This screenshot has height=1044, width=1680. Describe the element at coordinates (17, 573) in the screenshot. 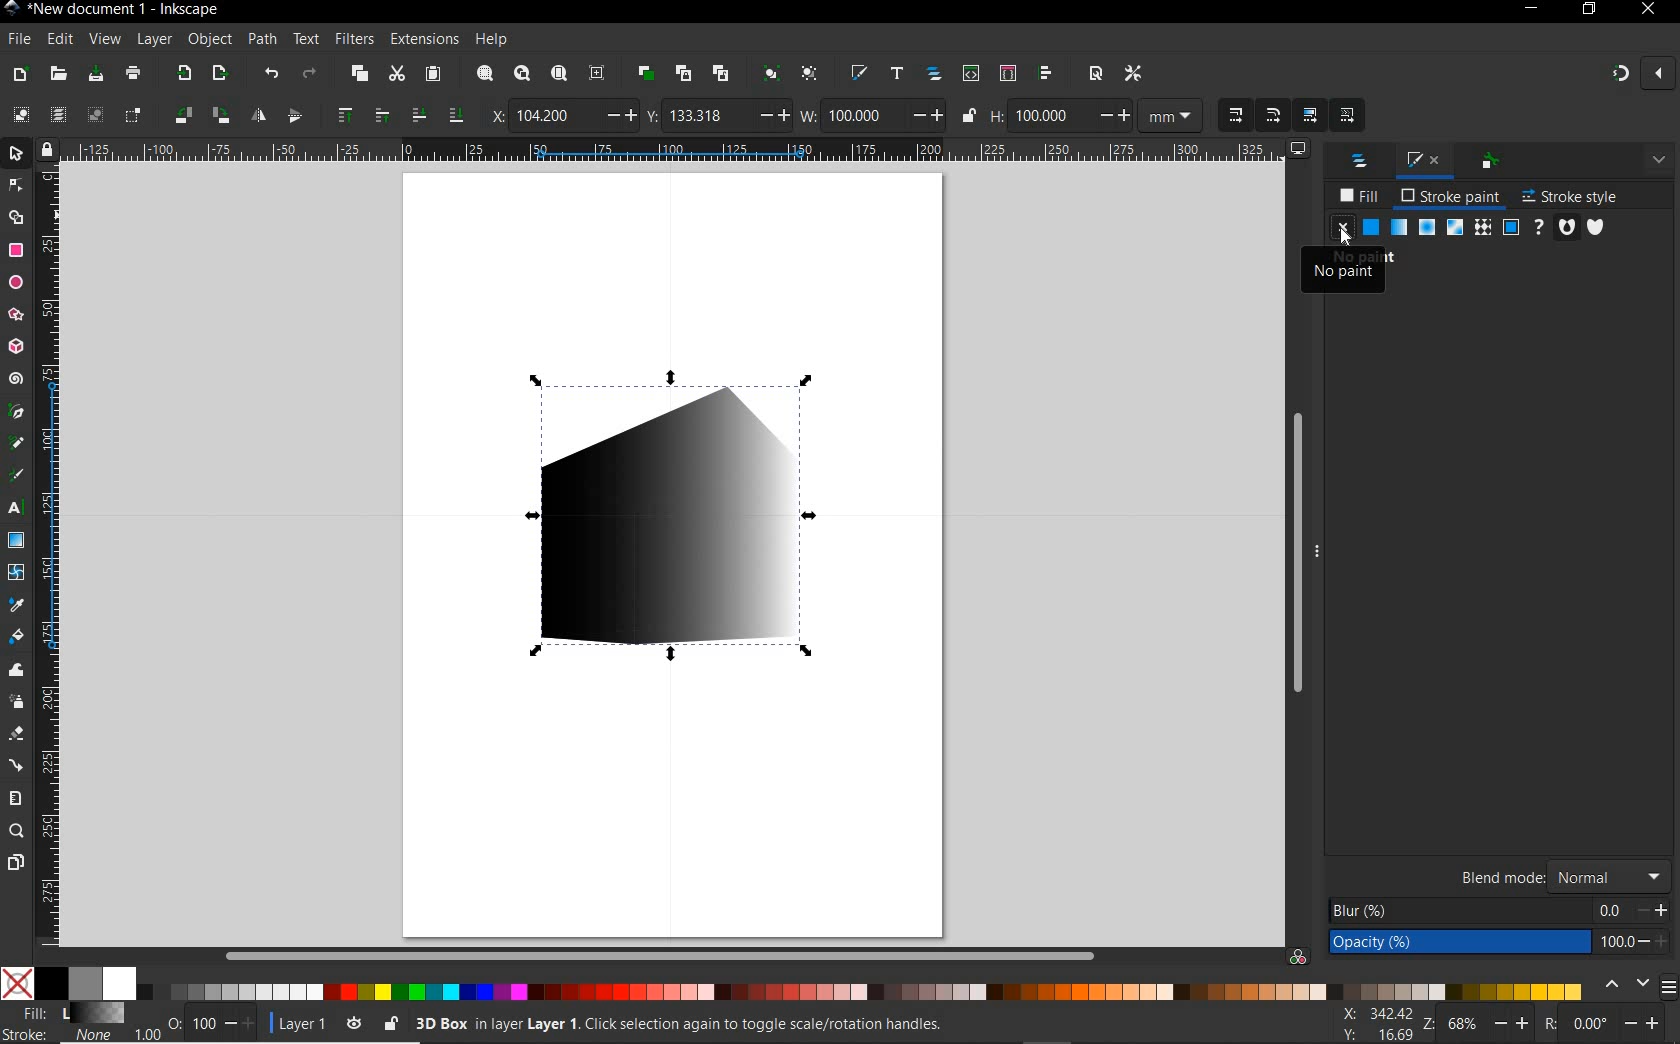

I see `MESH TOOL` at that location.